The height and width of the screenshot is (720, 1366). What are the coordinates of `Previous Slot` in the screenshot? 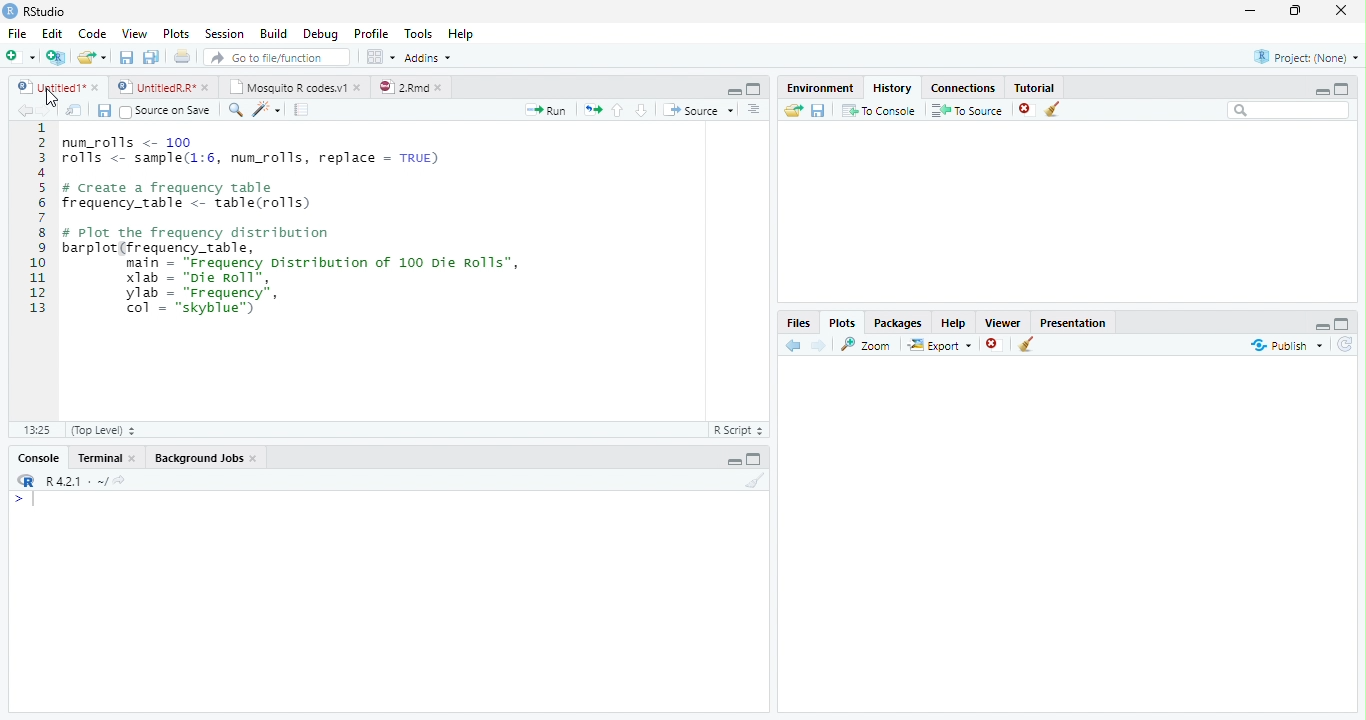 It's located at (794, 346).